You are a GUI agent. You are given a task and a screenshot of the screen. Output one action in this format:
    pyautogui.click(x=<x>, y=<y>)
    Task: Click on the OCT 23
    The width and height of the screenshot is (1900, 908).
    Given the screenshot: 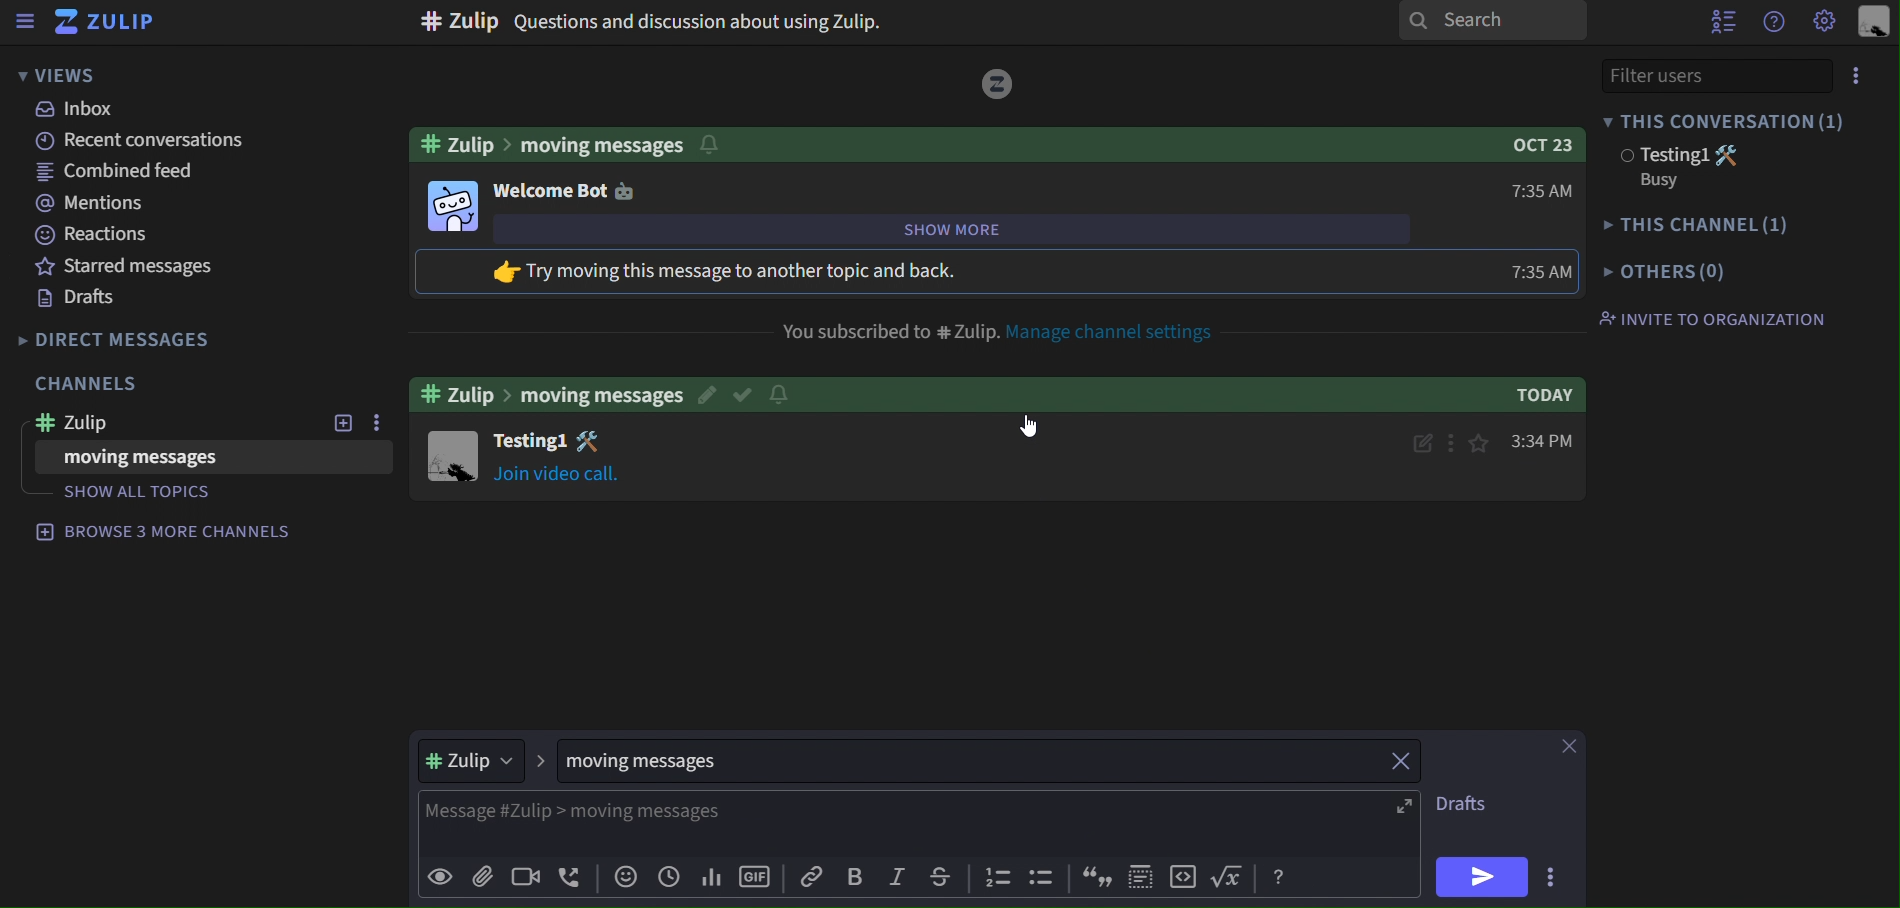 What is the action you would take?
    pyautogui.click(x=1534, y=143)
    